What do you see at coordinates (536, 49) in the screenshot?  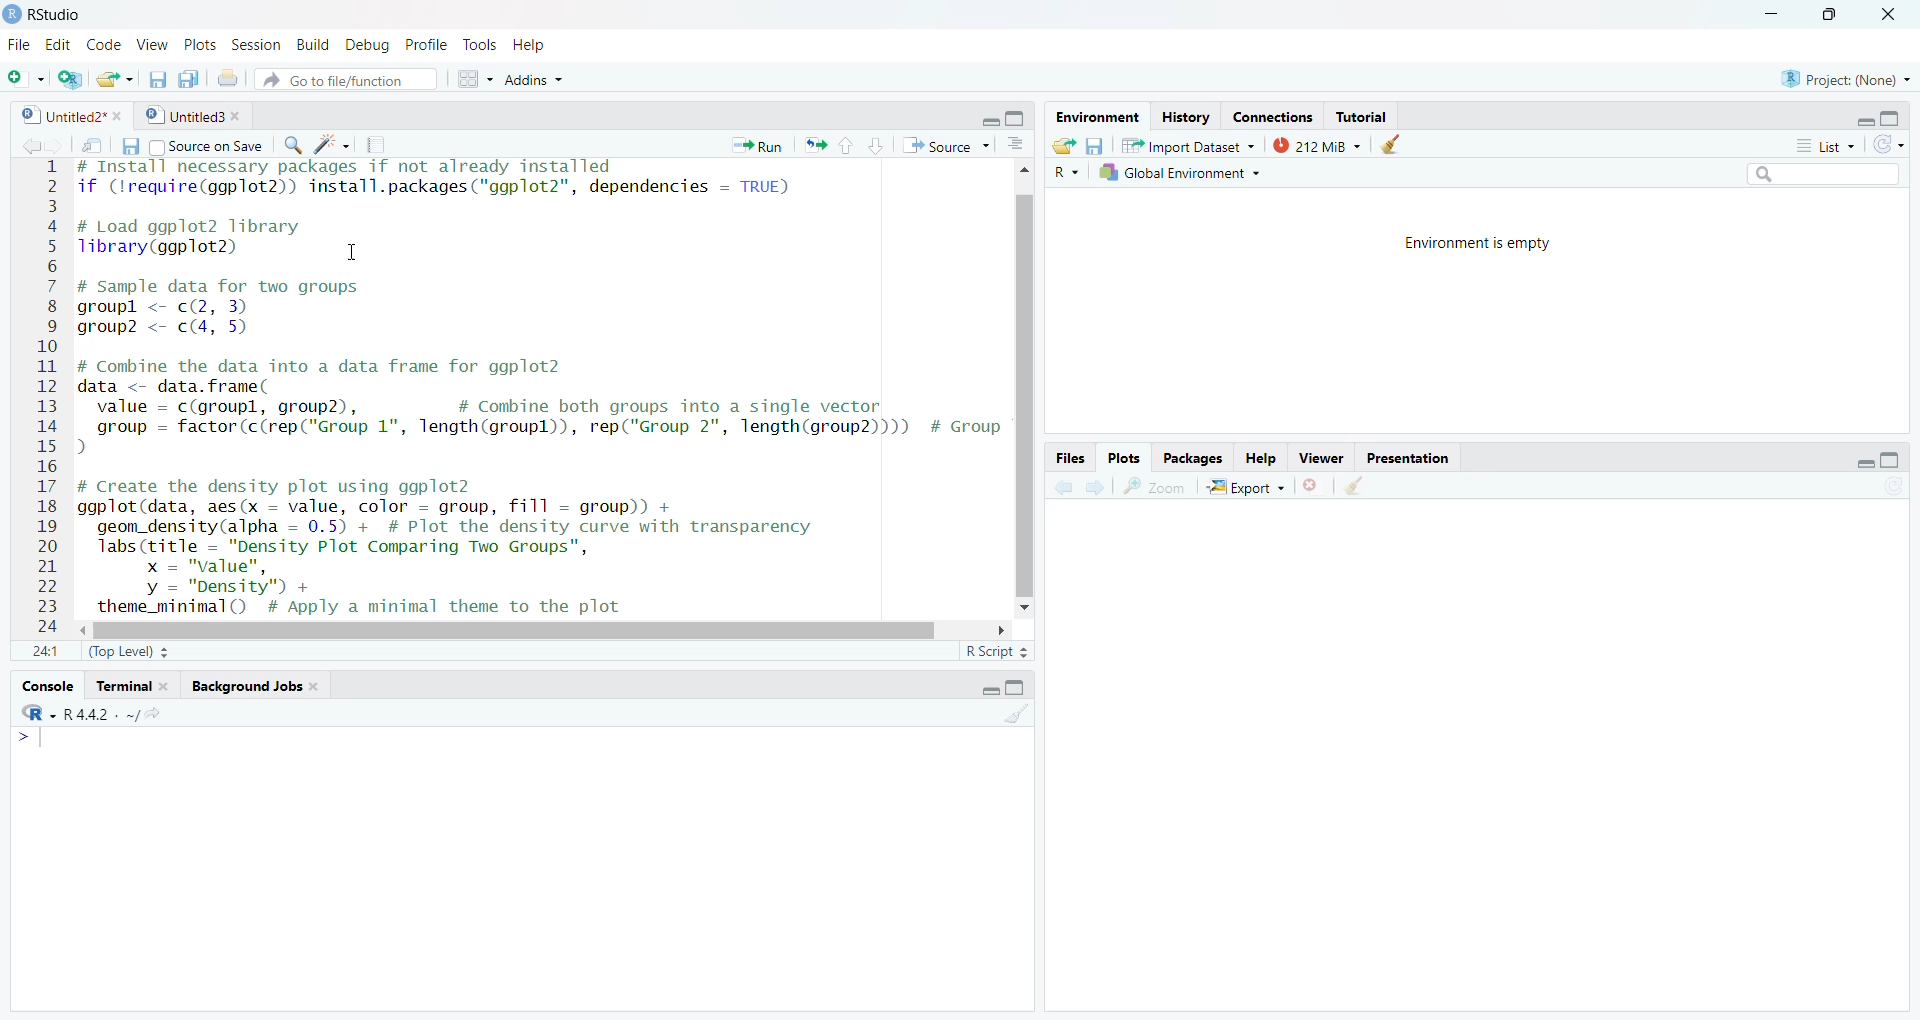 I see `help` at bounding box center [536, 49].